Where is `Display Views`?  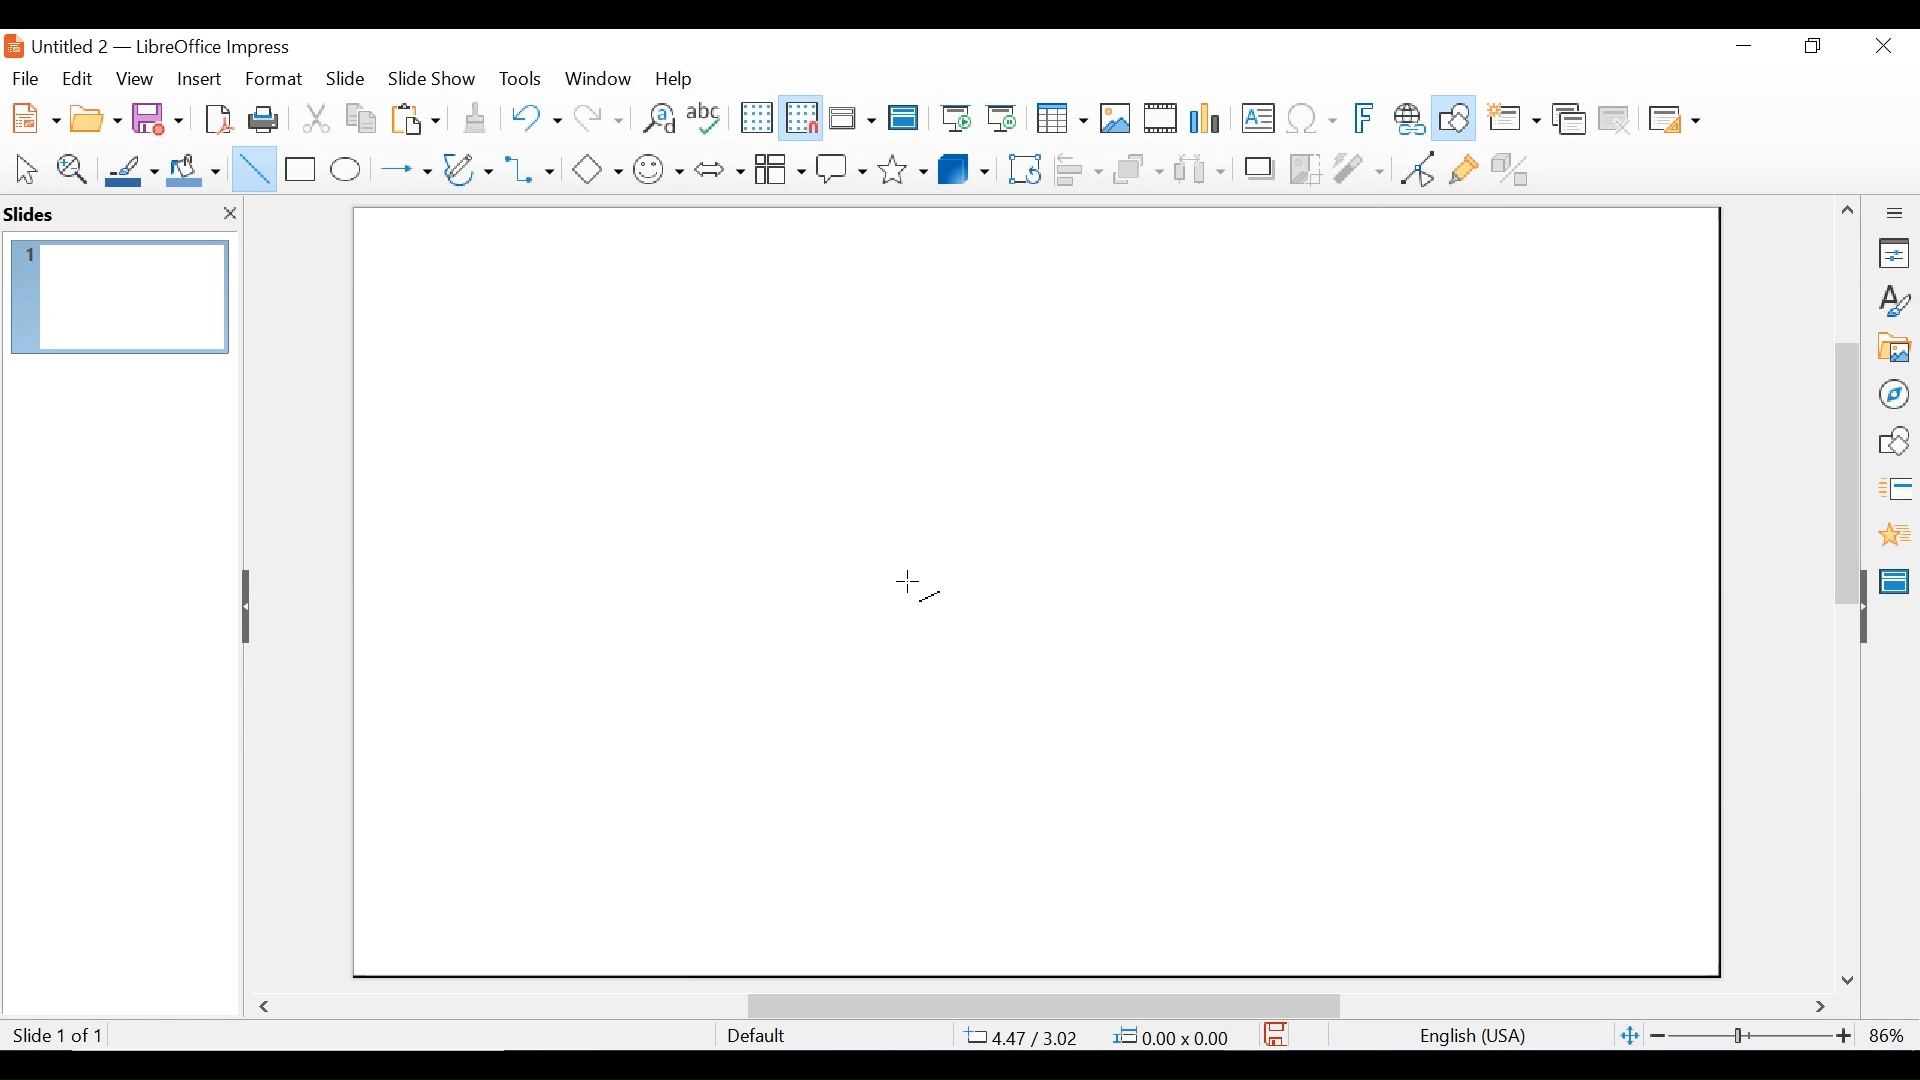 Display Views is located at coordinates (850, 120).